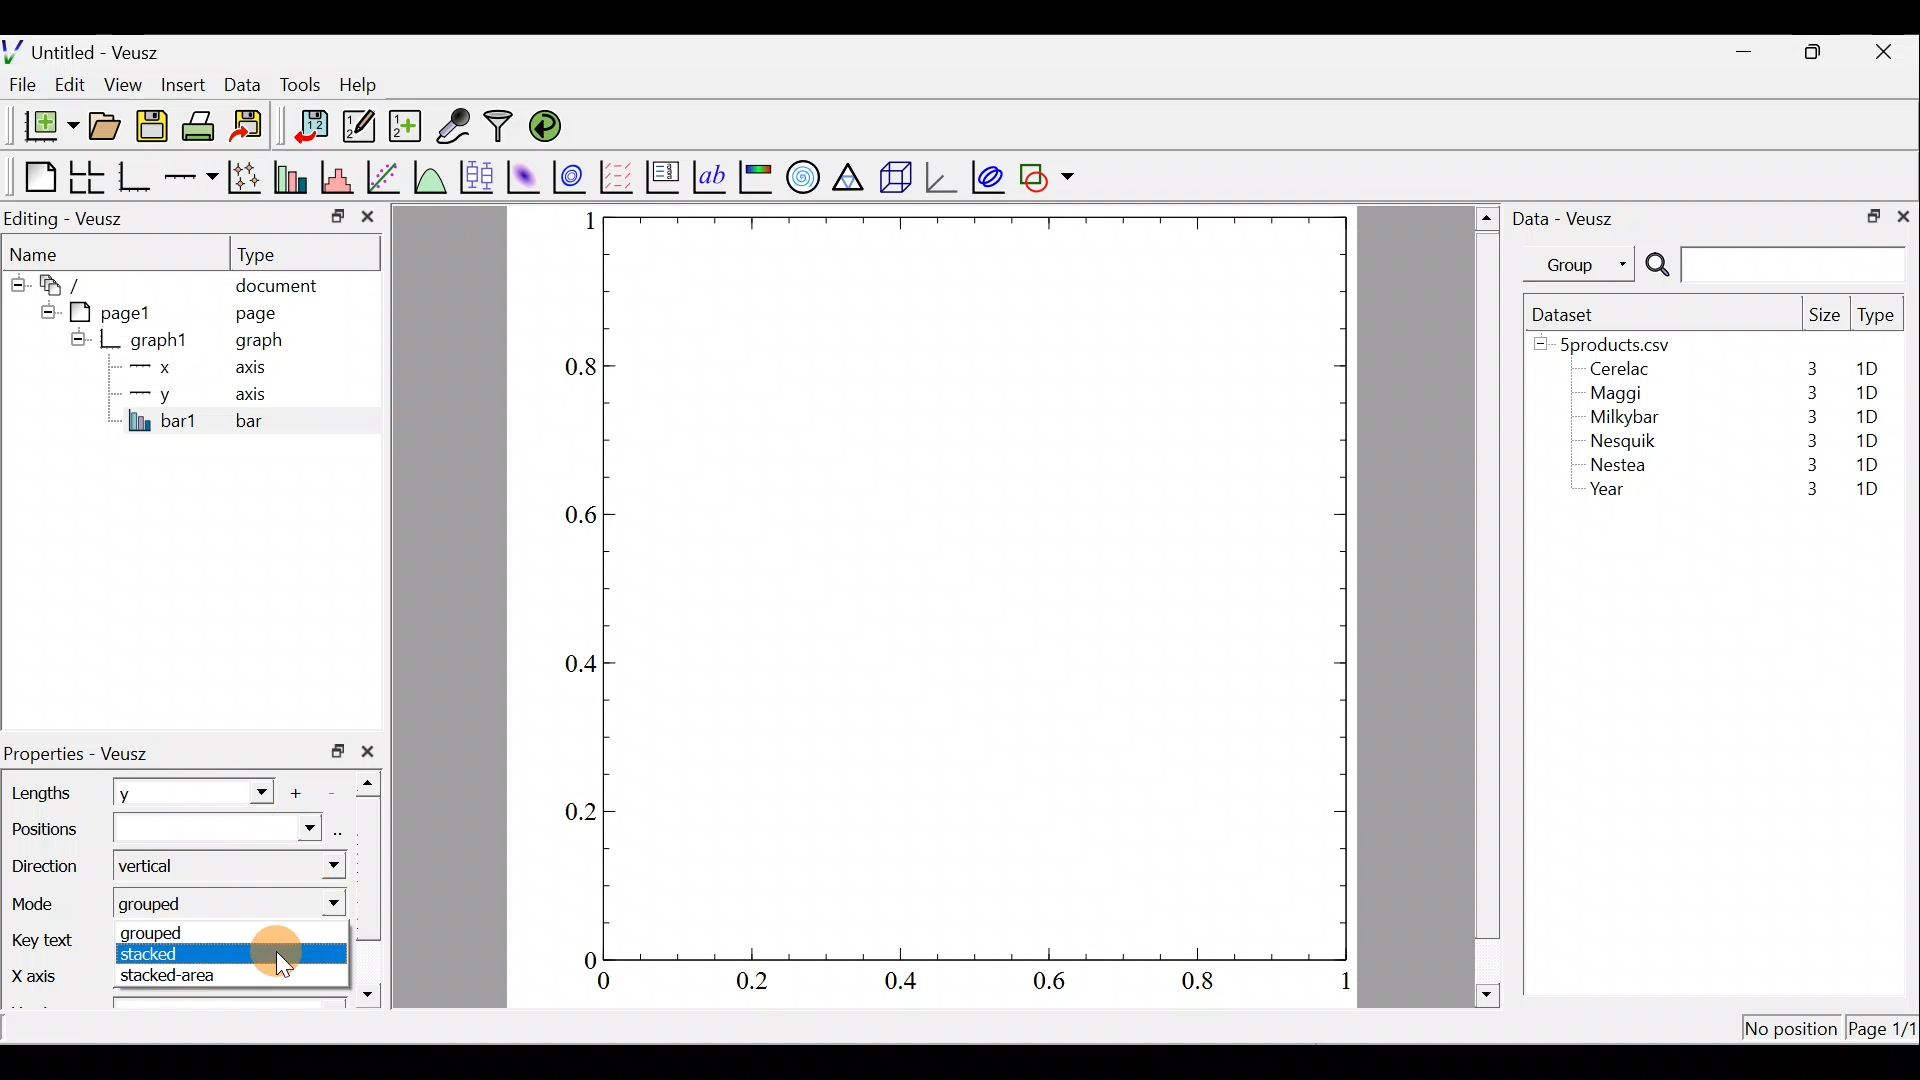 Image resolution: width=1920 pixels, height=1080 pixels. I want to click on View, so click(127, 80).